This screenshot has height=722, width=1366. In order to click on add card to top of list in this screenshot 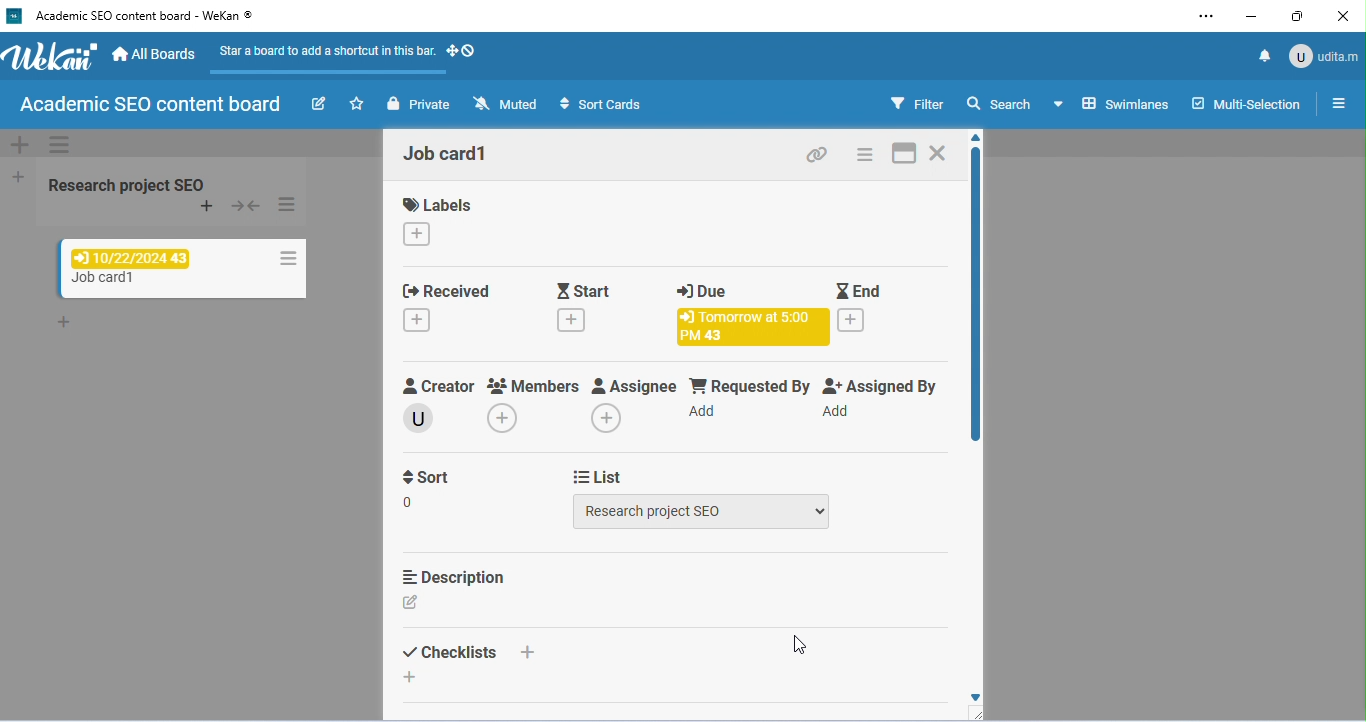, I will do `click(210, 207)`.